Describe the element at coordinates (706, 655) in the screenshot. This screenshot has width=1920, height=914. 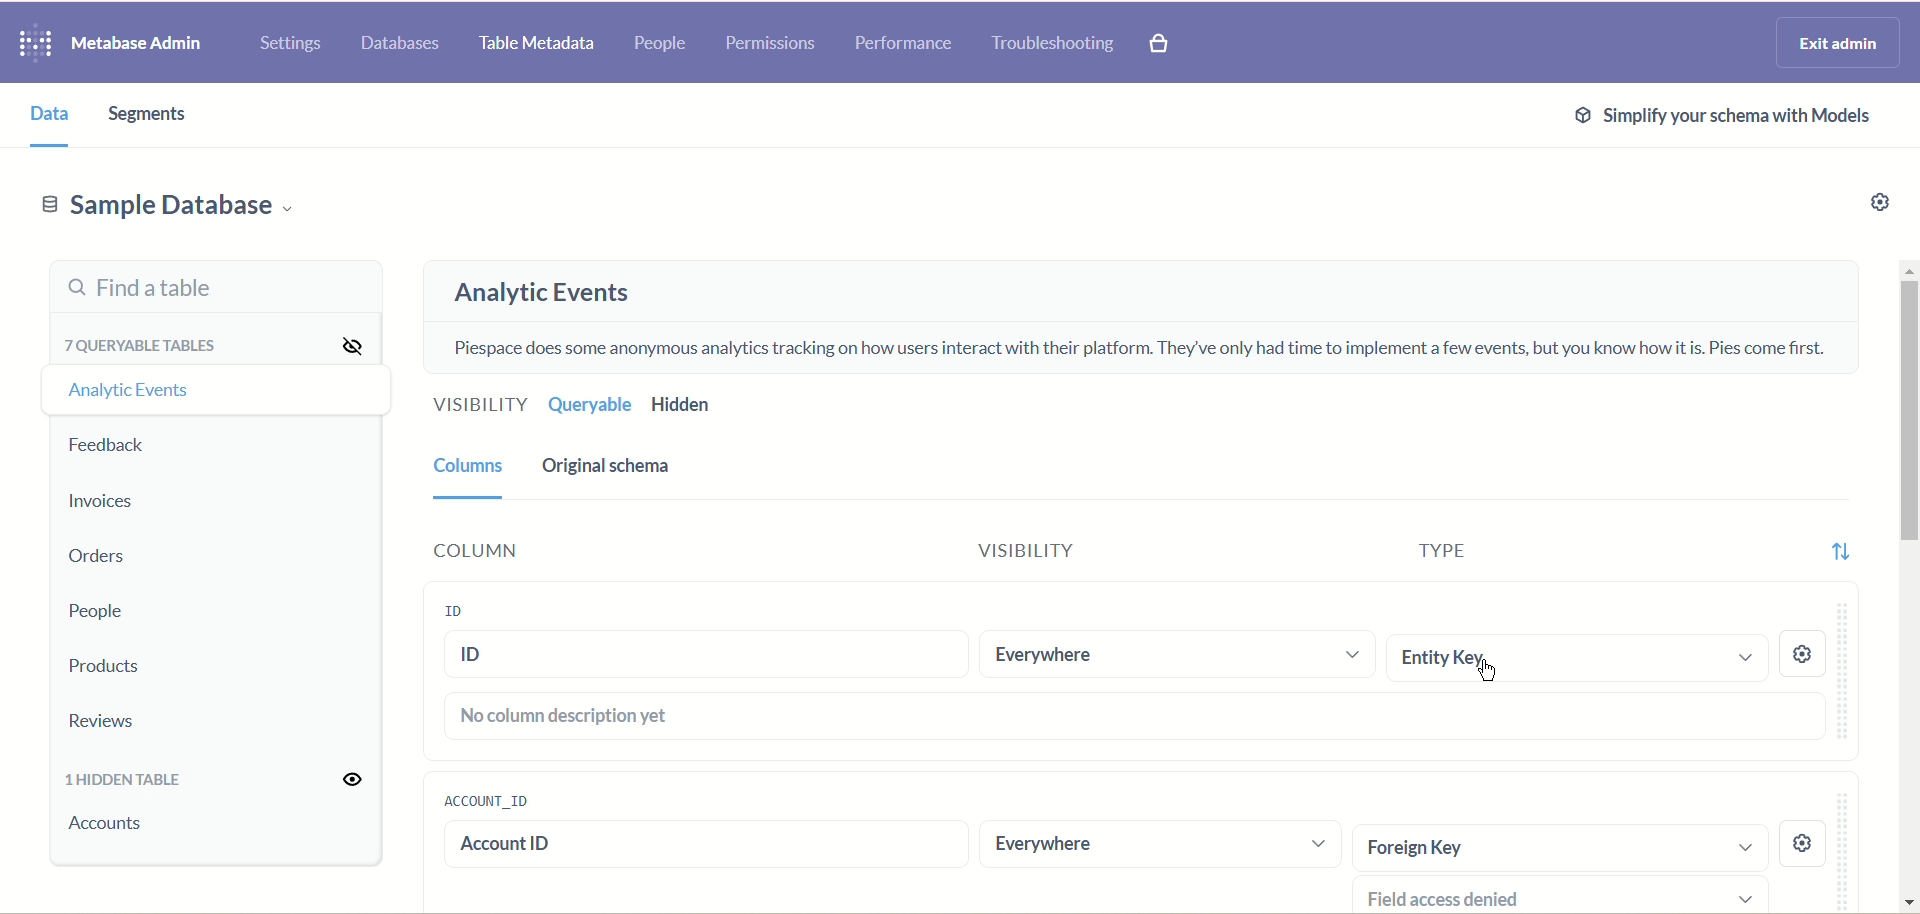
I see `ID` at that location.